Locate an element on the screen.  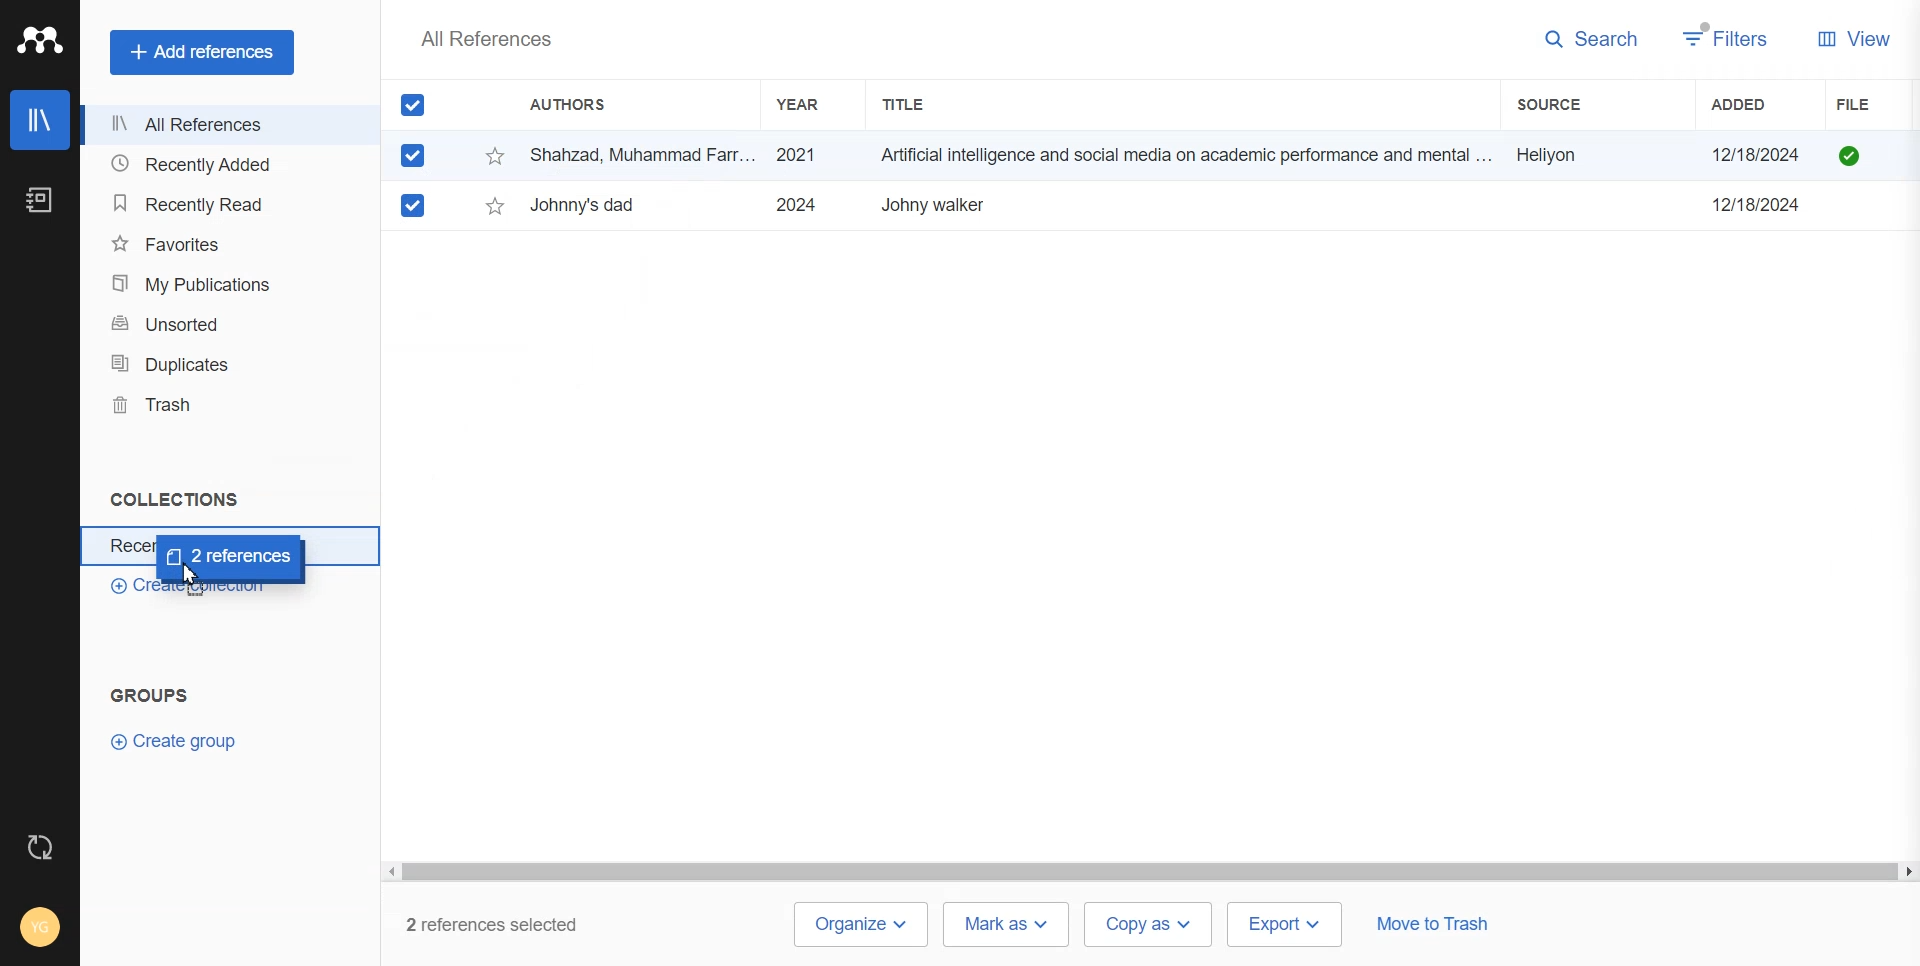
Export is located at coordinates (1286, 923).